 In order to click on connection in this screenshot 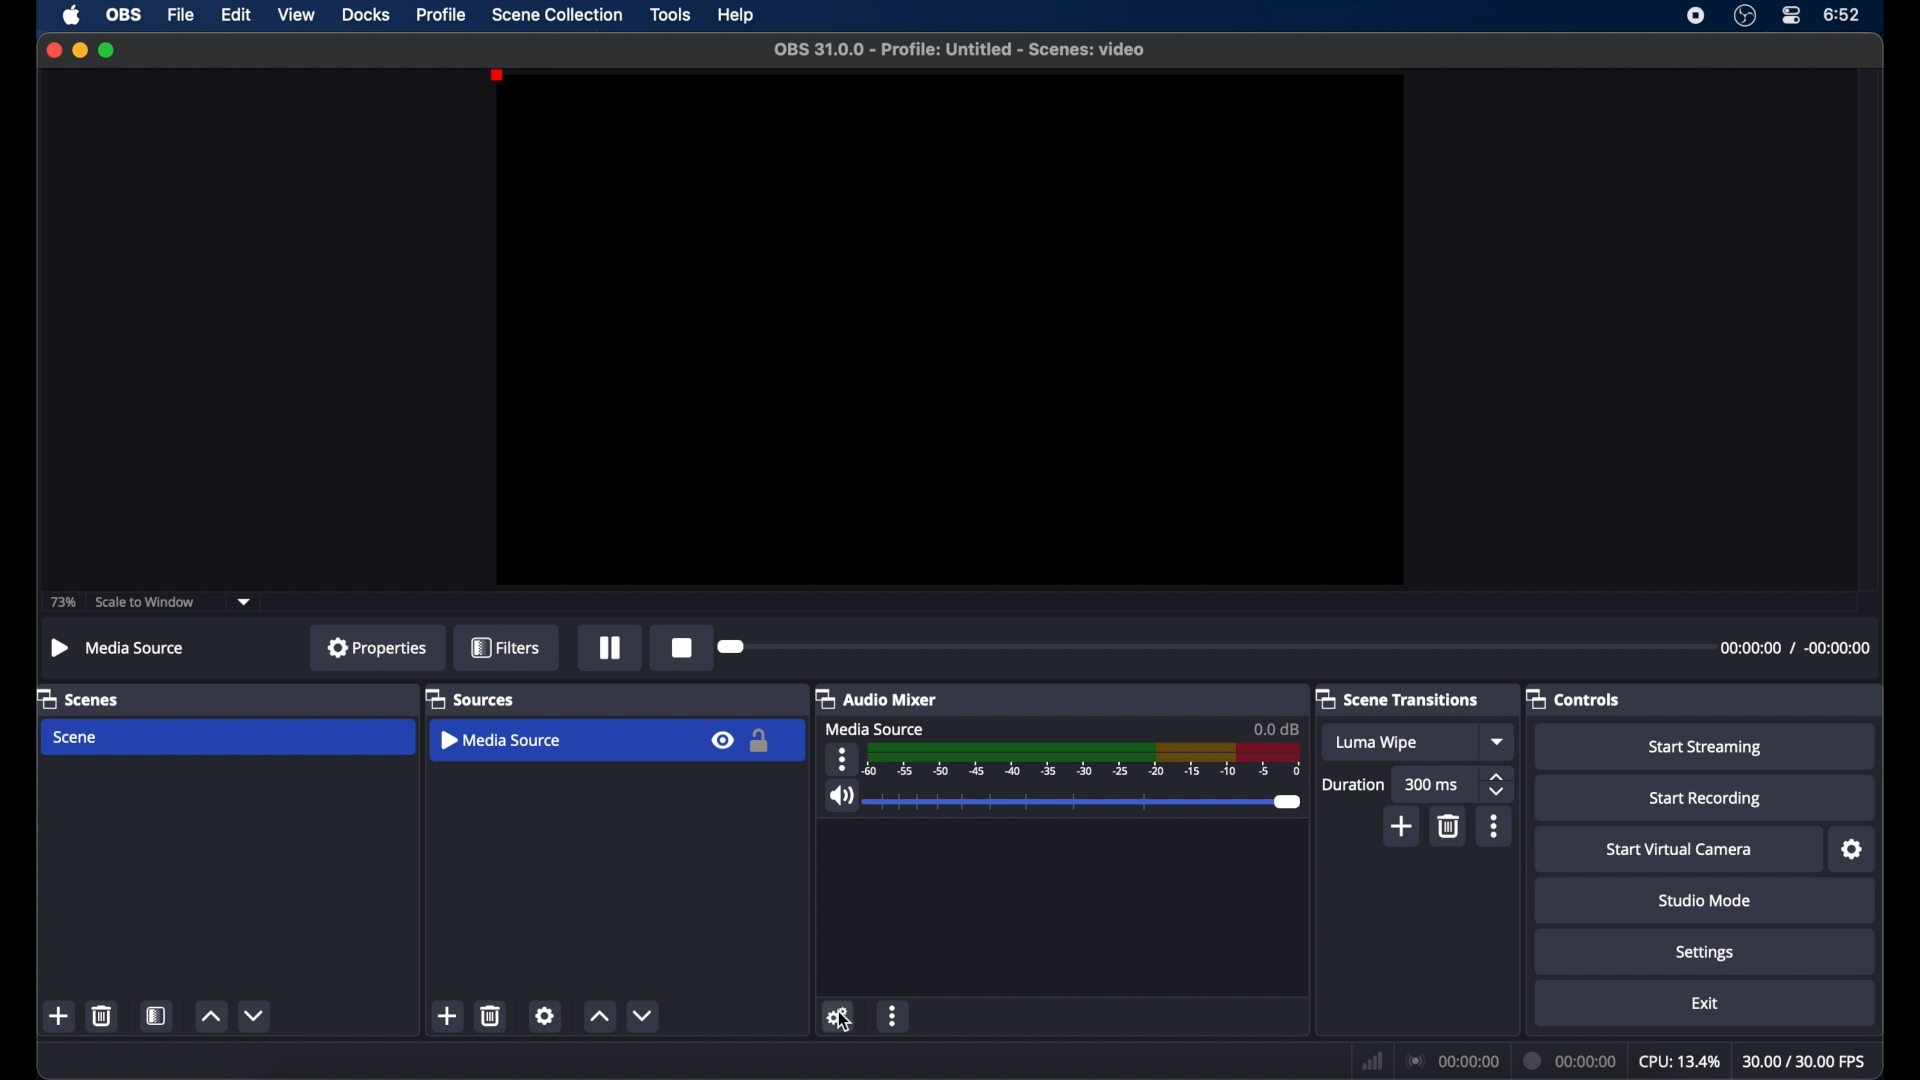, I will do `click(1453, 1061)`.